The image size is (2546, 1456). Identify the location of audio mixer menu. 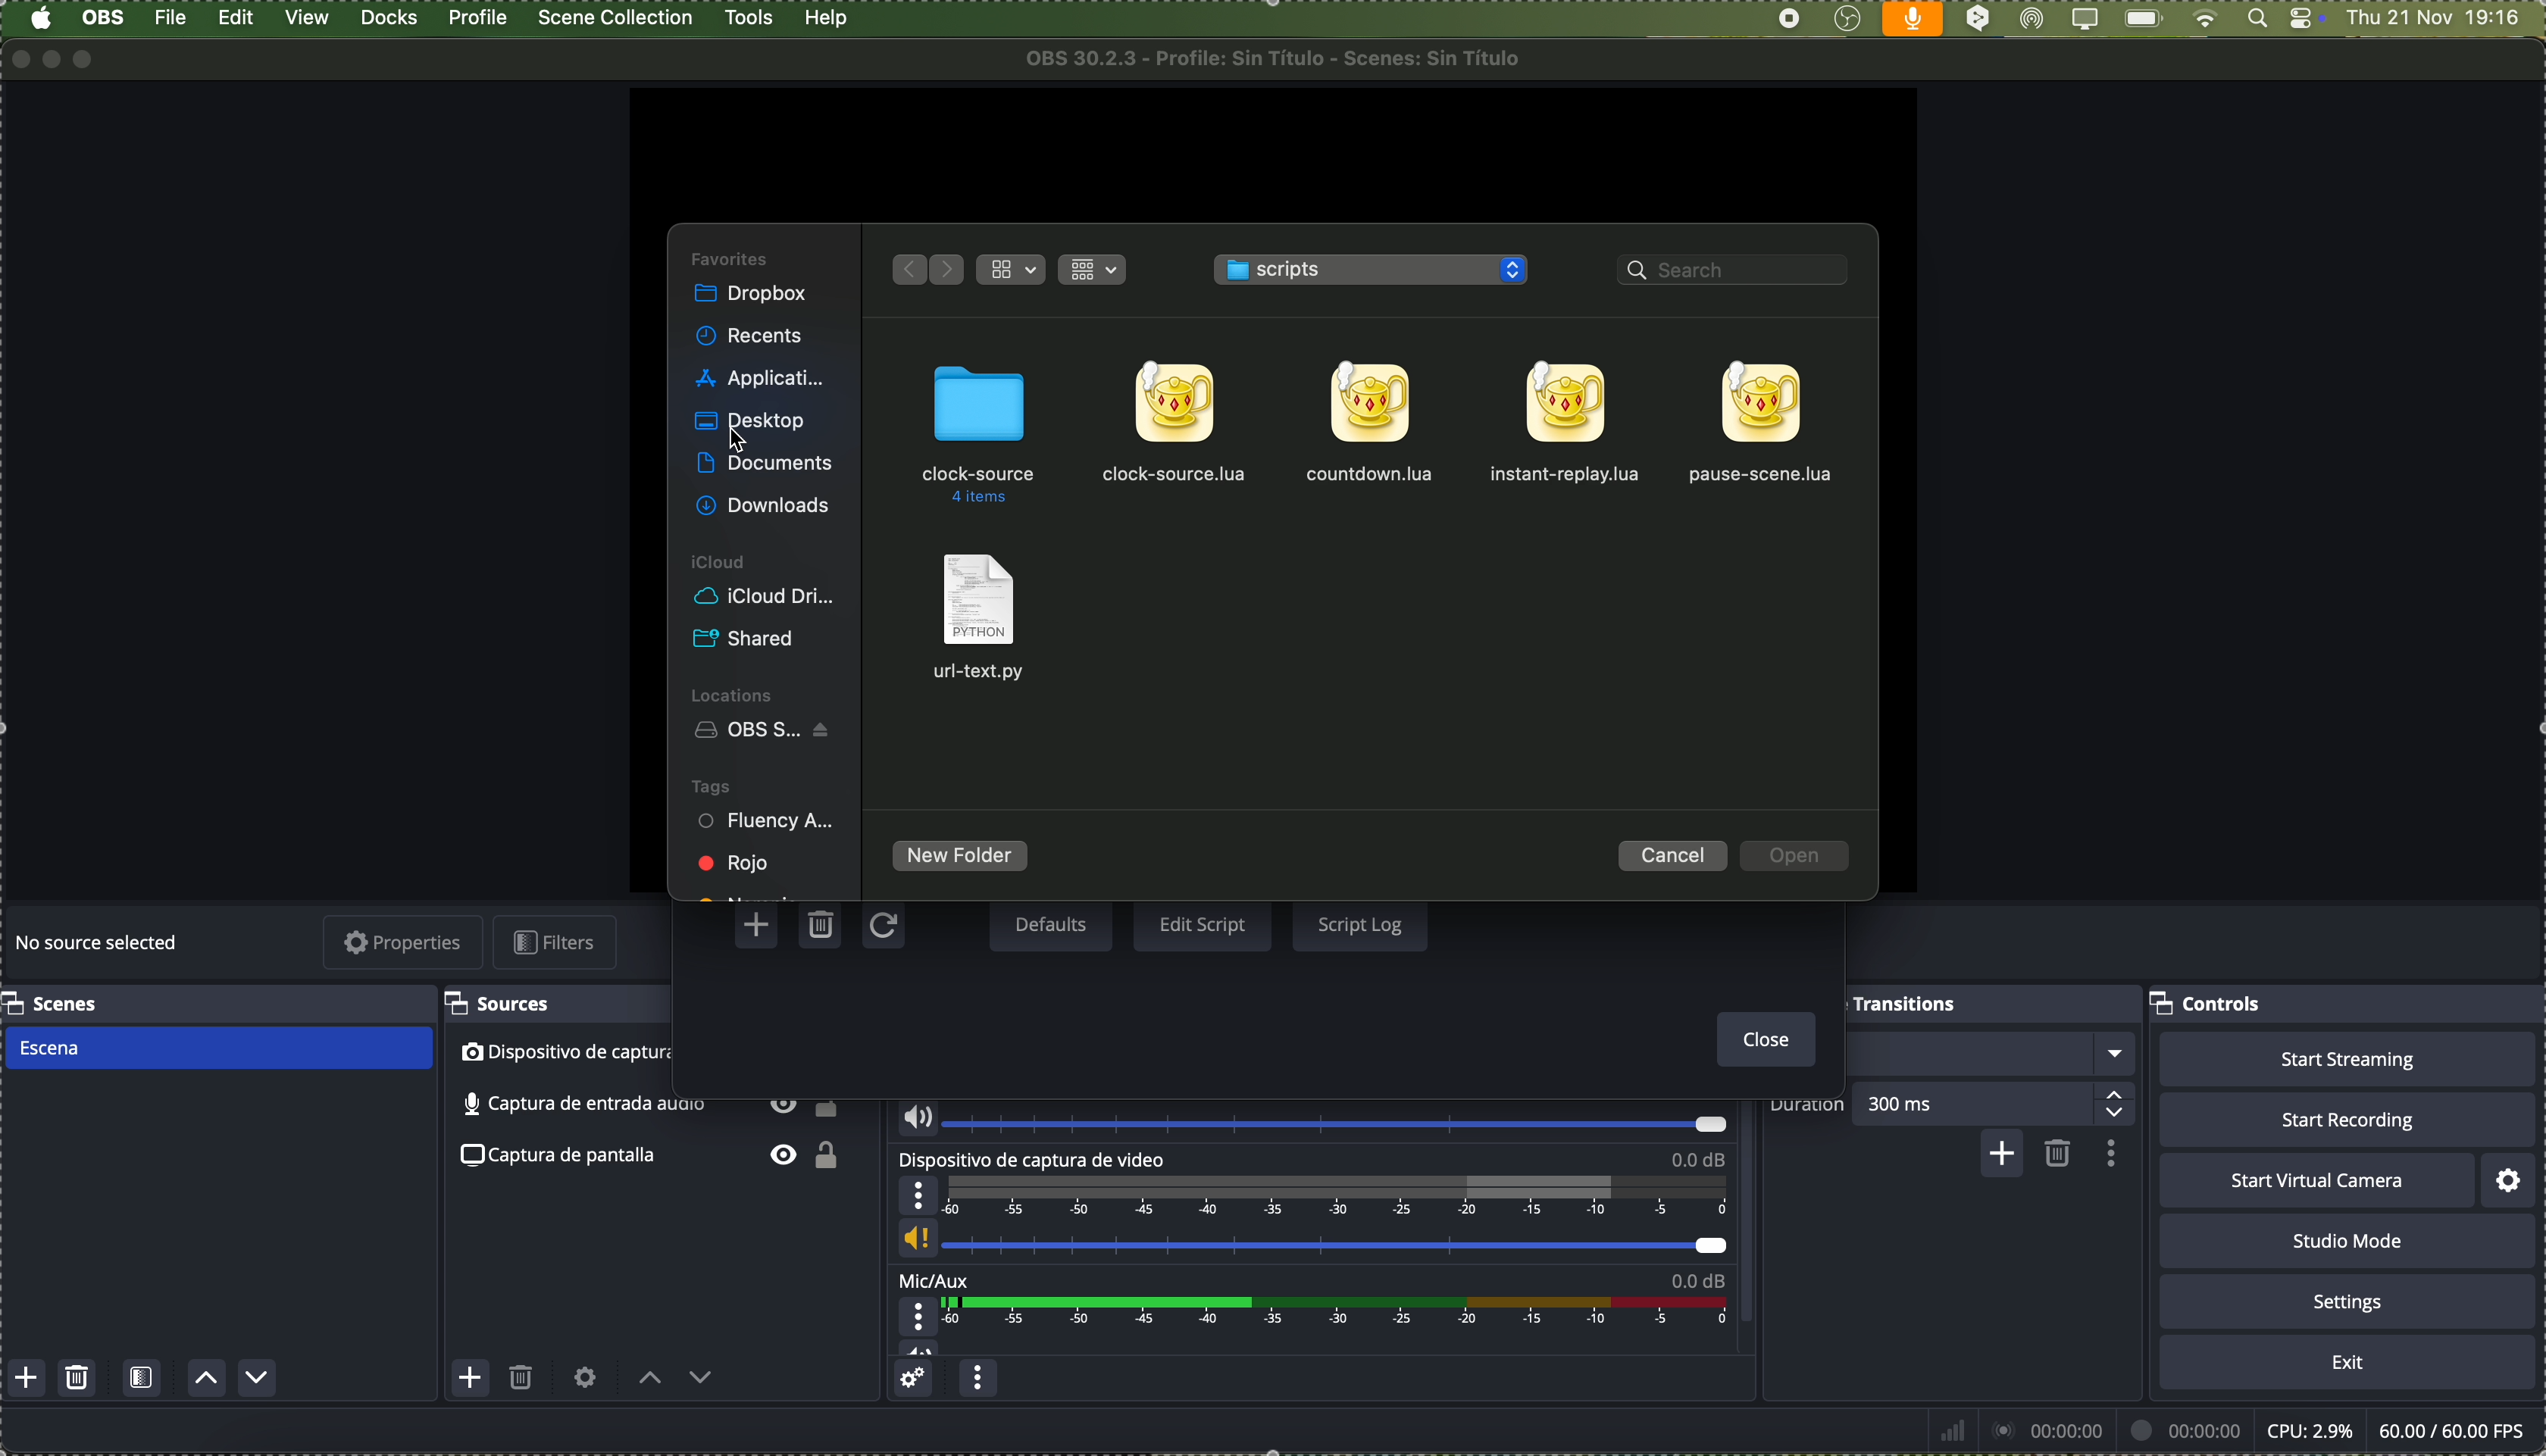
(978, 1381).